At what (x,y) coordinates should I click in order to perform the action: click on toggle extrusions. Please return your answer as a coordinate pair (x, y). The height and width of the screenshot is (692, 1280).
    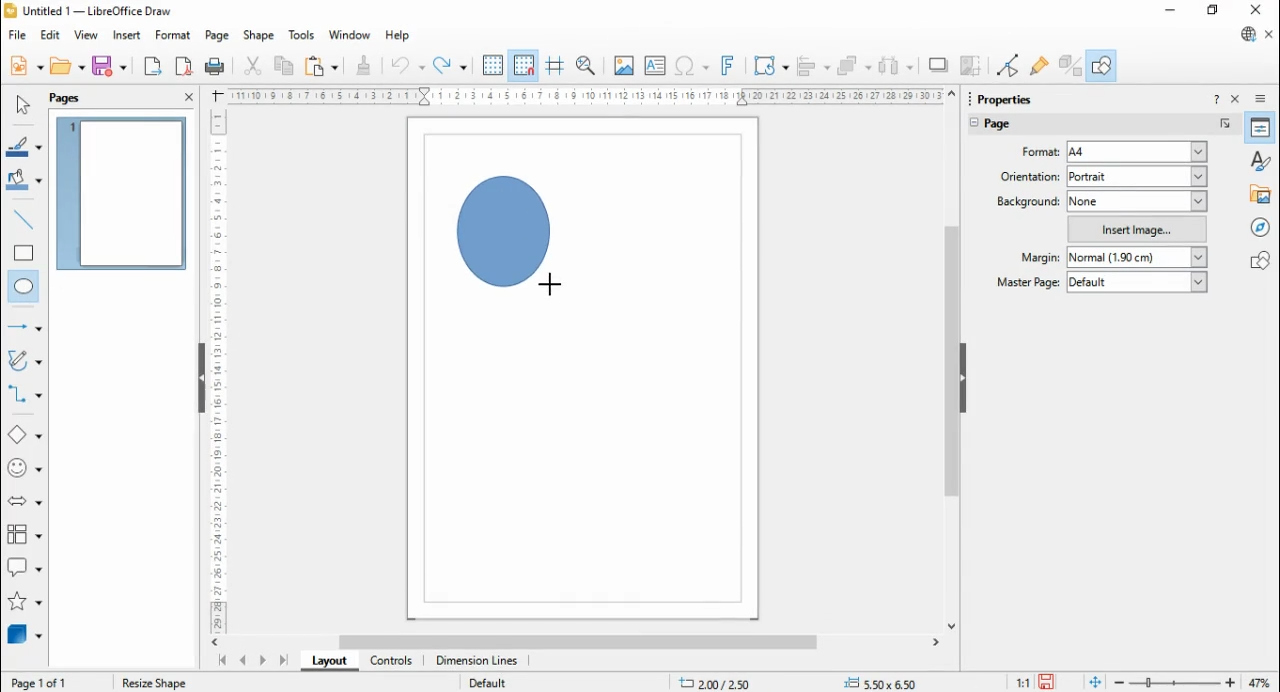
    Looking at the image, I should click on (1070, 65).